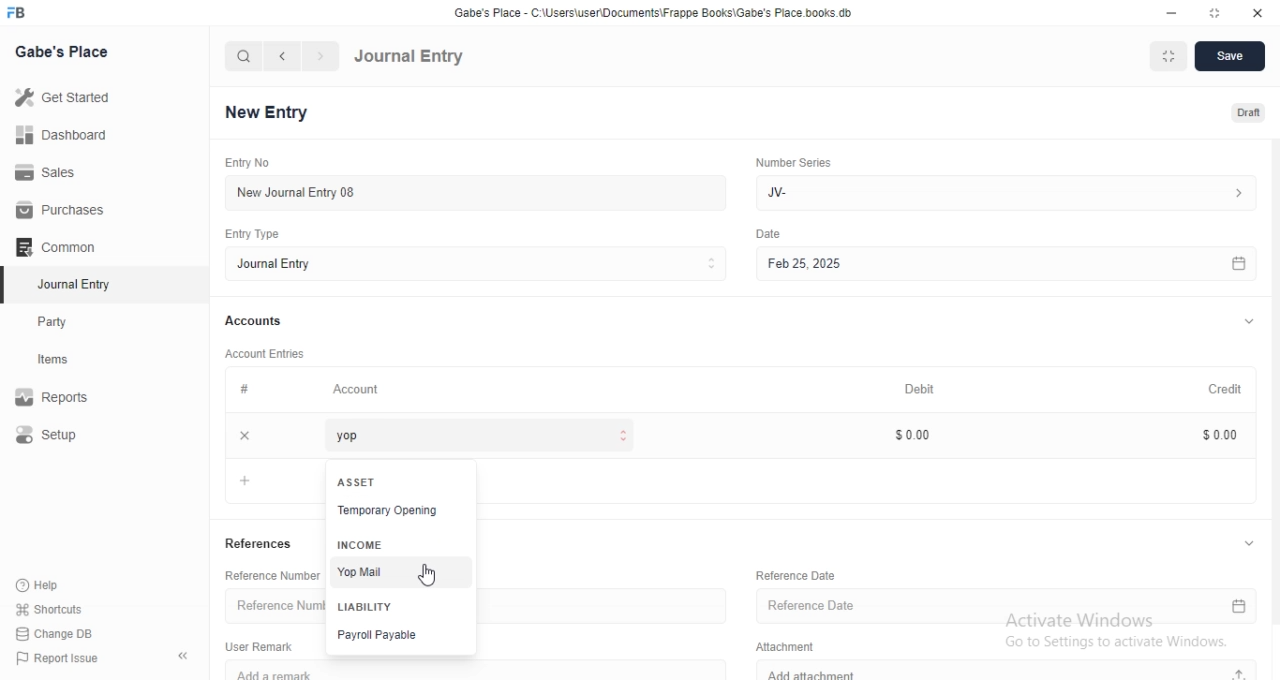 The width and height of the screenshot is (1280, 680). Describe the element at coordinates (245, 479) in the screenshot. I see `+ Add Row` at that location.